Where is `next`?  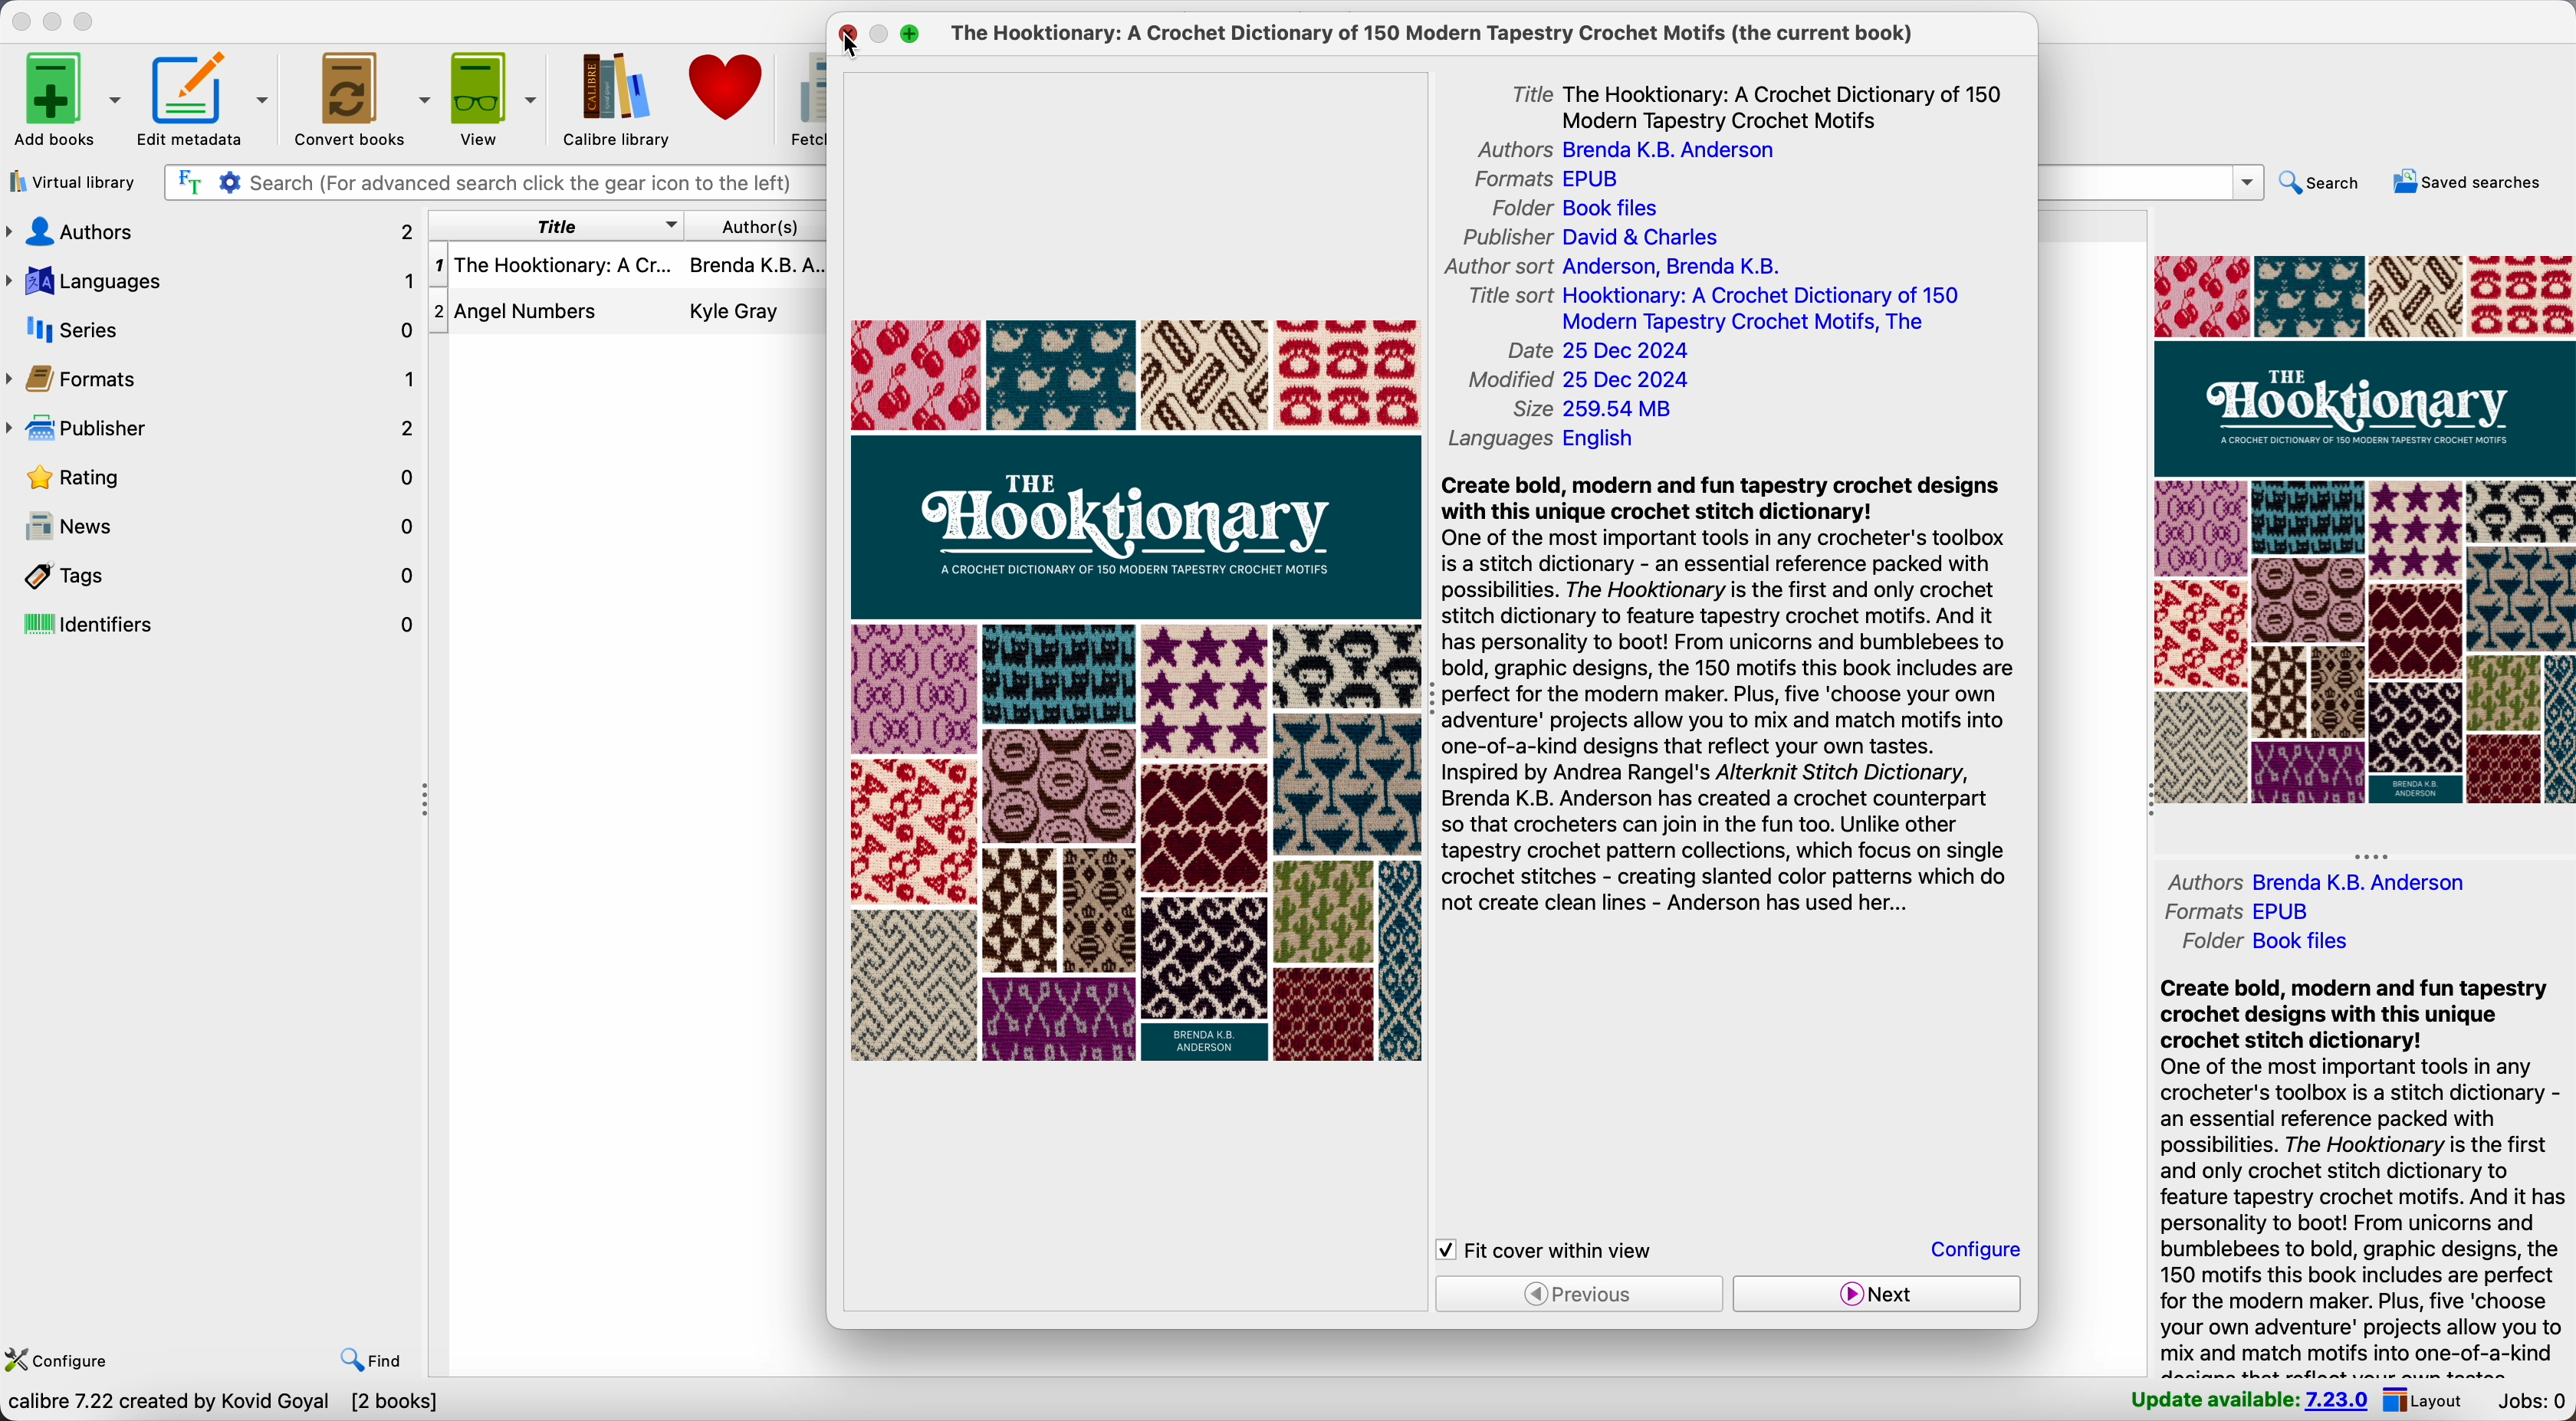
next is located at coordinates (1874, 1294).